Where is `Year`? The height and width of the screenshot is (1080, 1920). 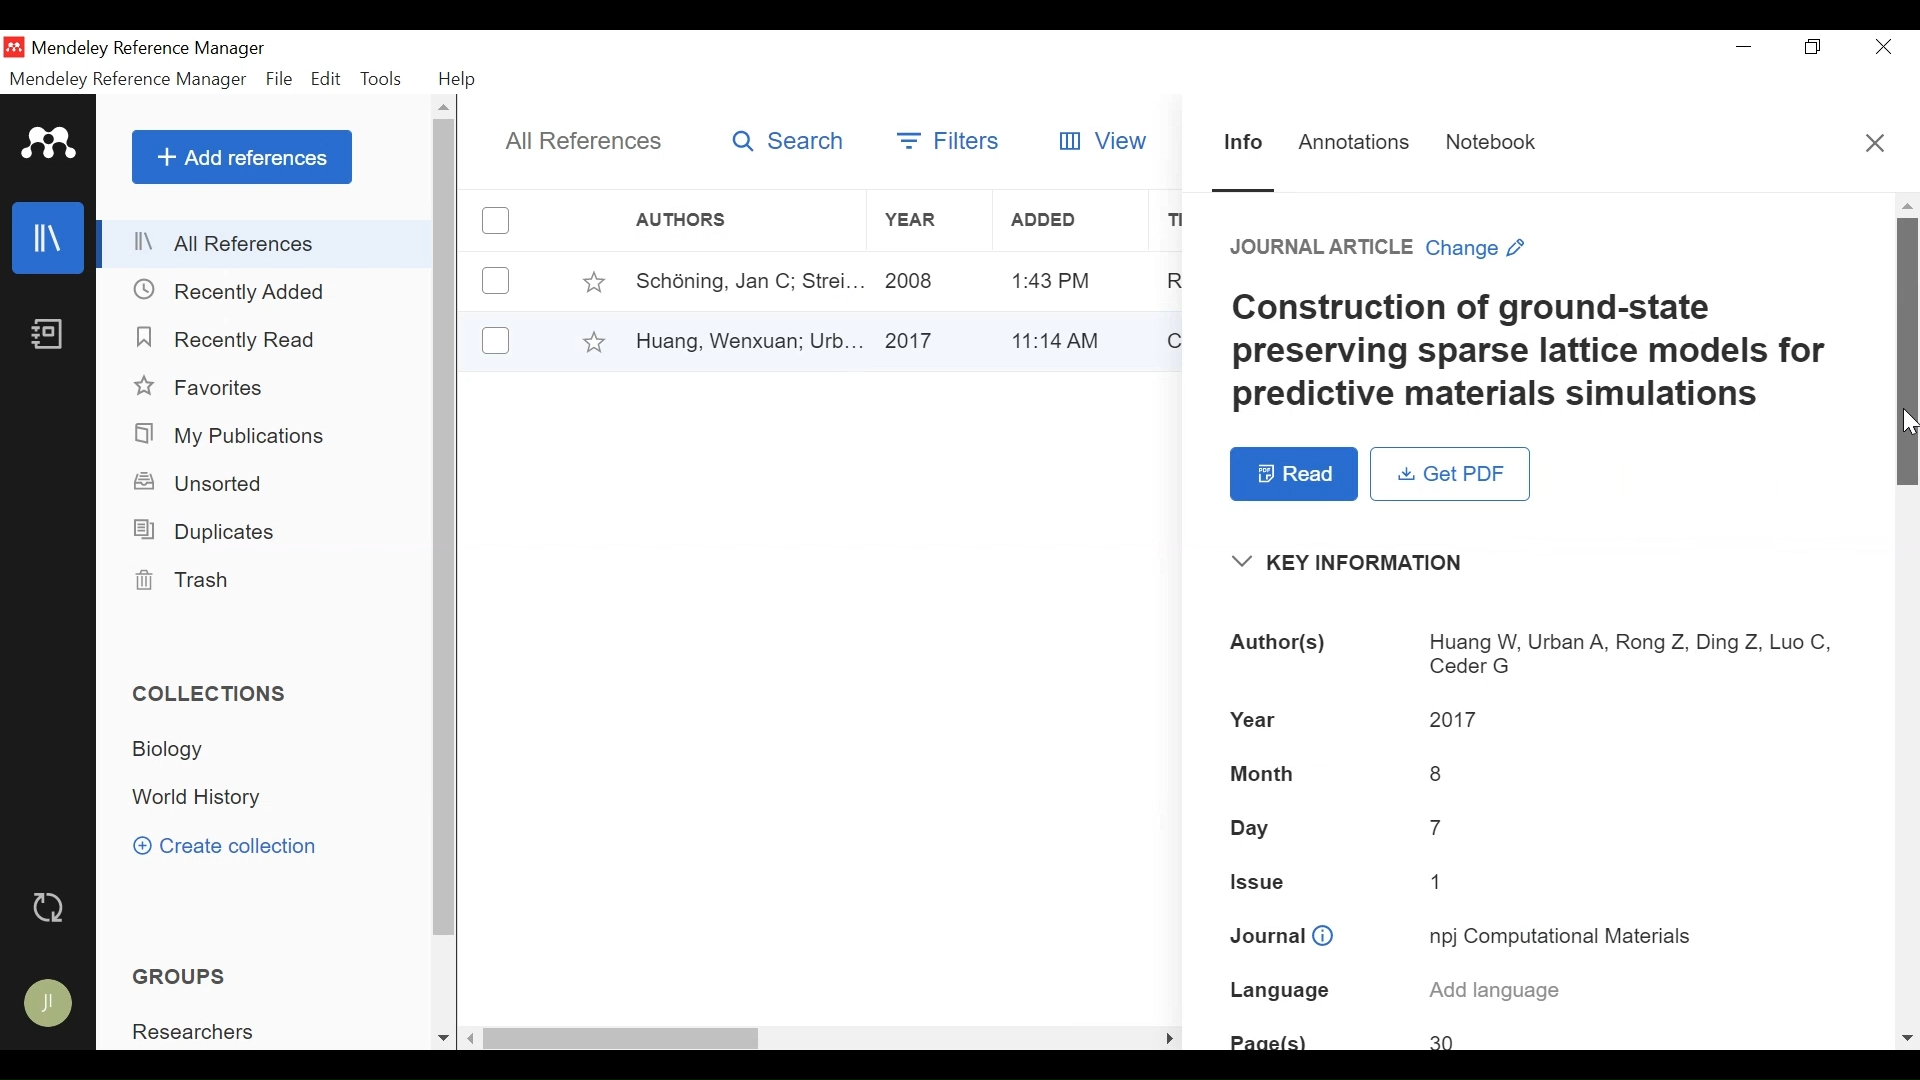
Year is located at coordinates (1535, 720).